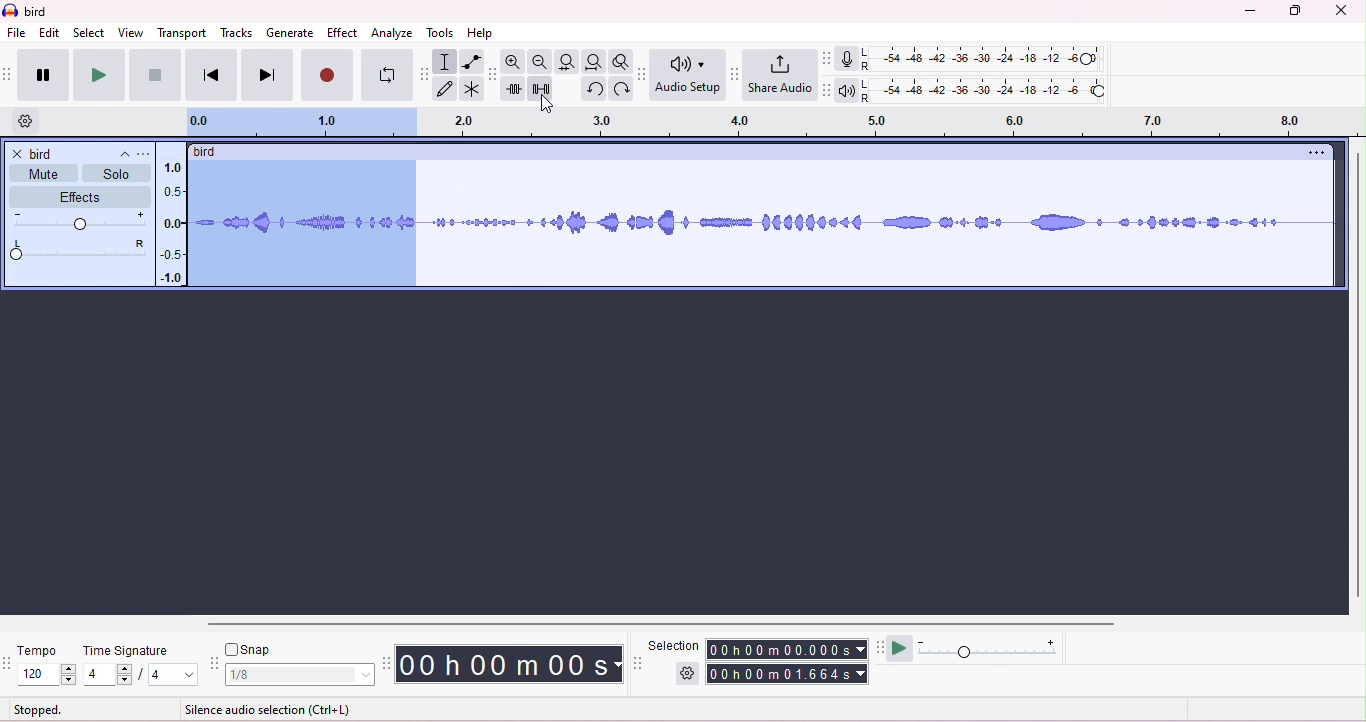 This screenshot has height=722, width=1366. What do you see at coordinates (736, 73) in the screenshot?
I see `share audio tool bar` at bounding box center [736, 73].